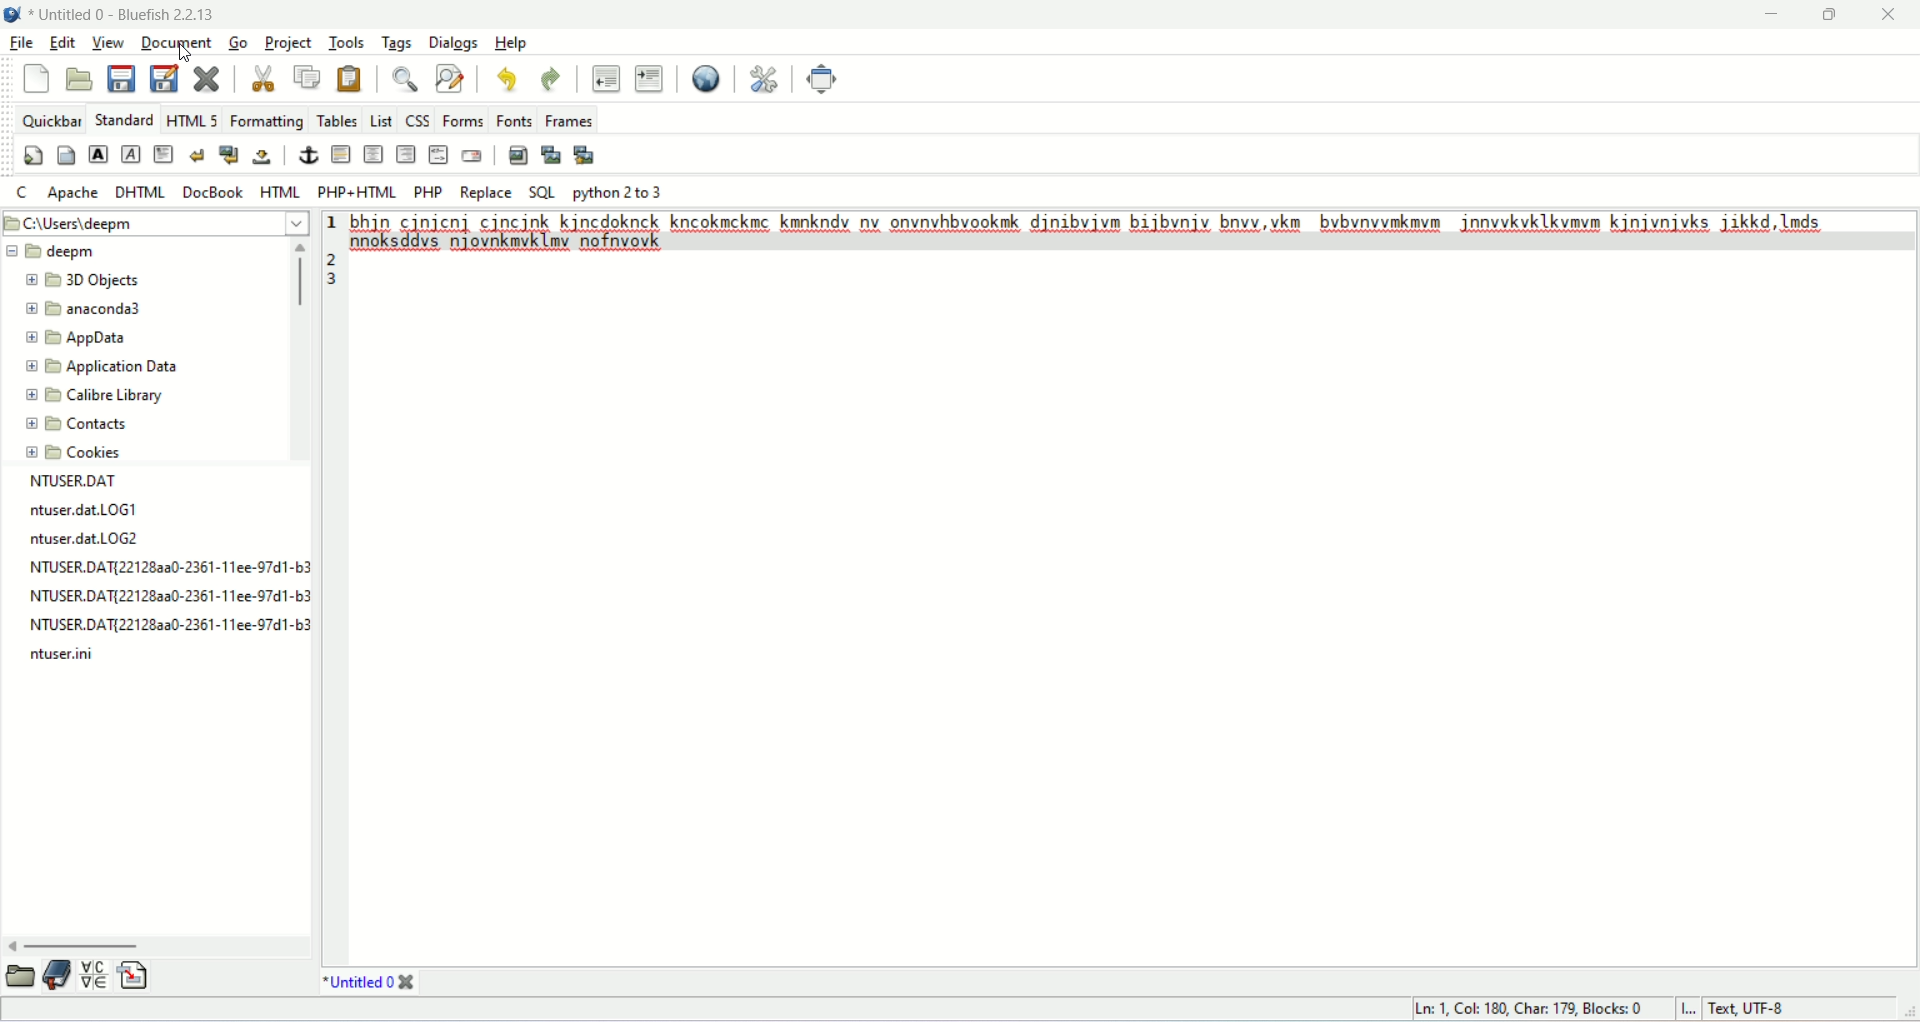 This screenshot has height=1022, width=1920. I want to click on close, so click(1892, 13).